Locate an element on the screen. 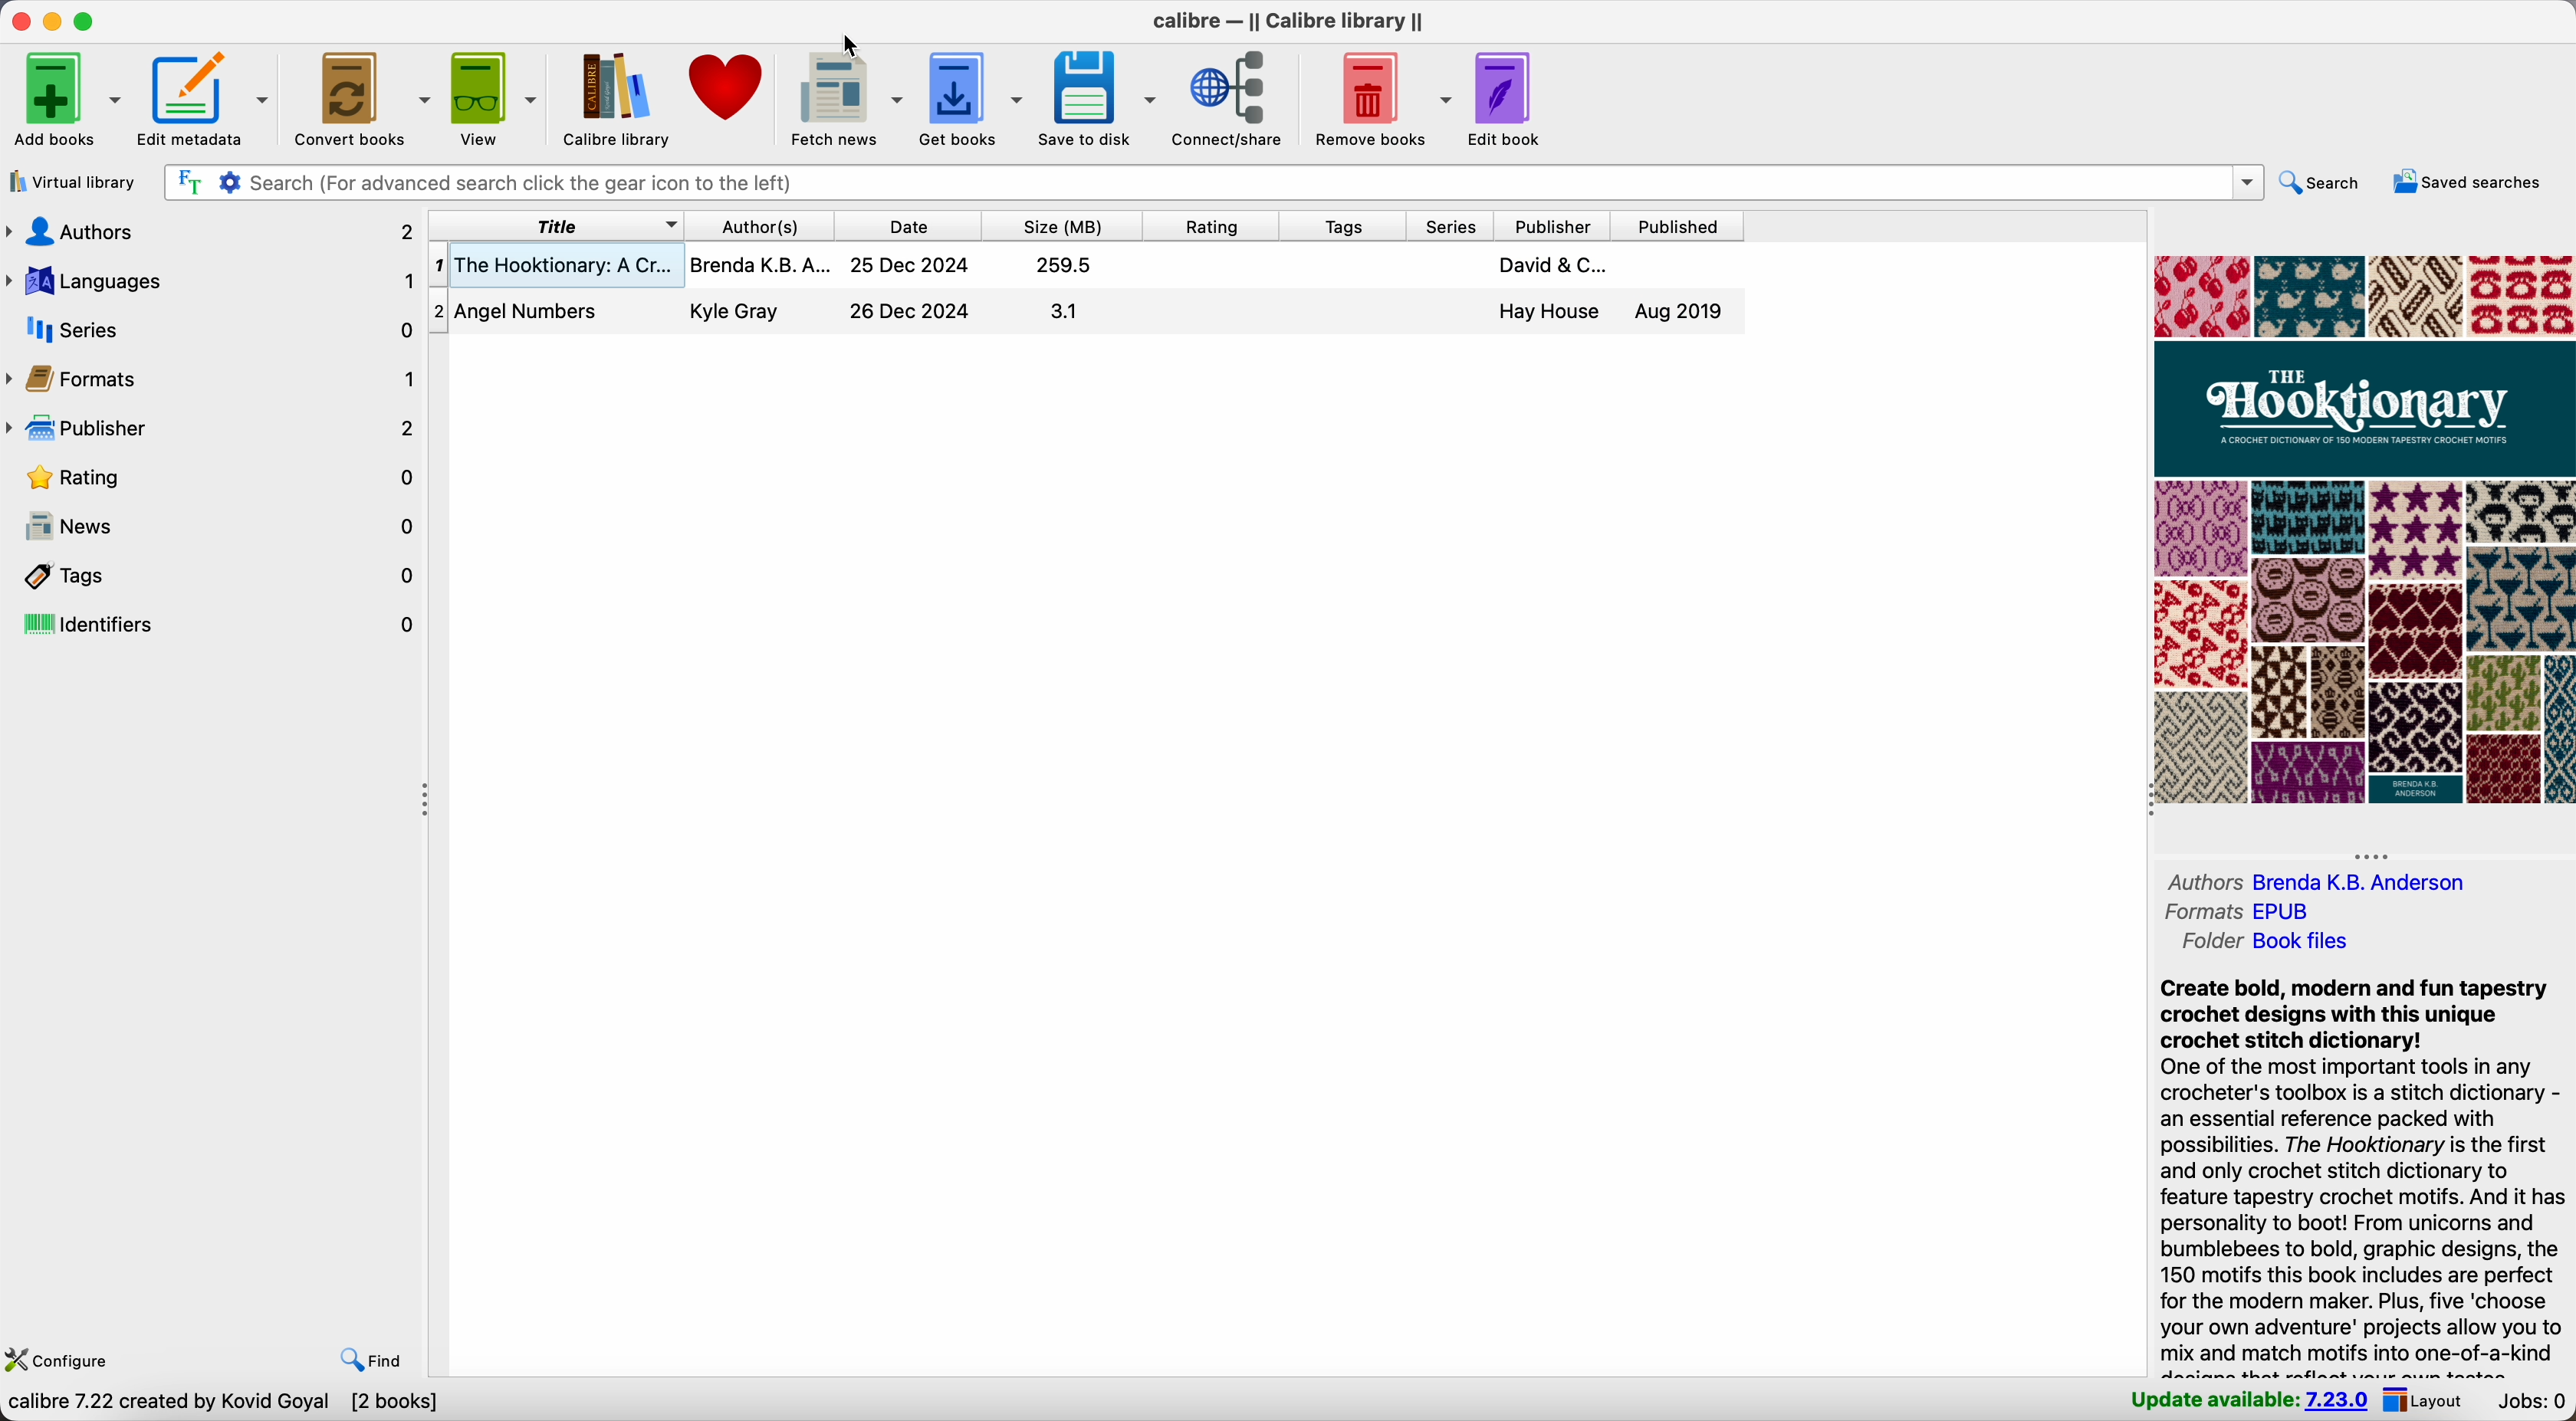 The image size is (2576, 1421). search is located at coordinates (2323, 187).